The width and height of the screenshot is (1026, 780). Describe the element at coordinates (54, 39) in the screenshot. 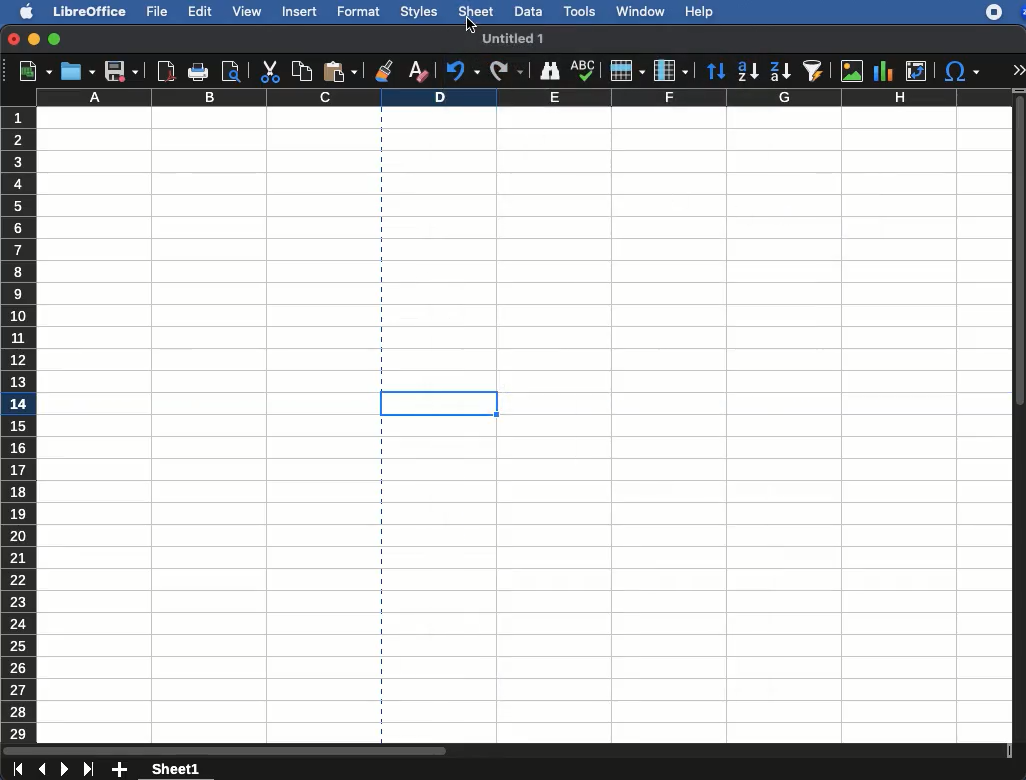

I see `maximize` at that location.